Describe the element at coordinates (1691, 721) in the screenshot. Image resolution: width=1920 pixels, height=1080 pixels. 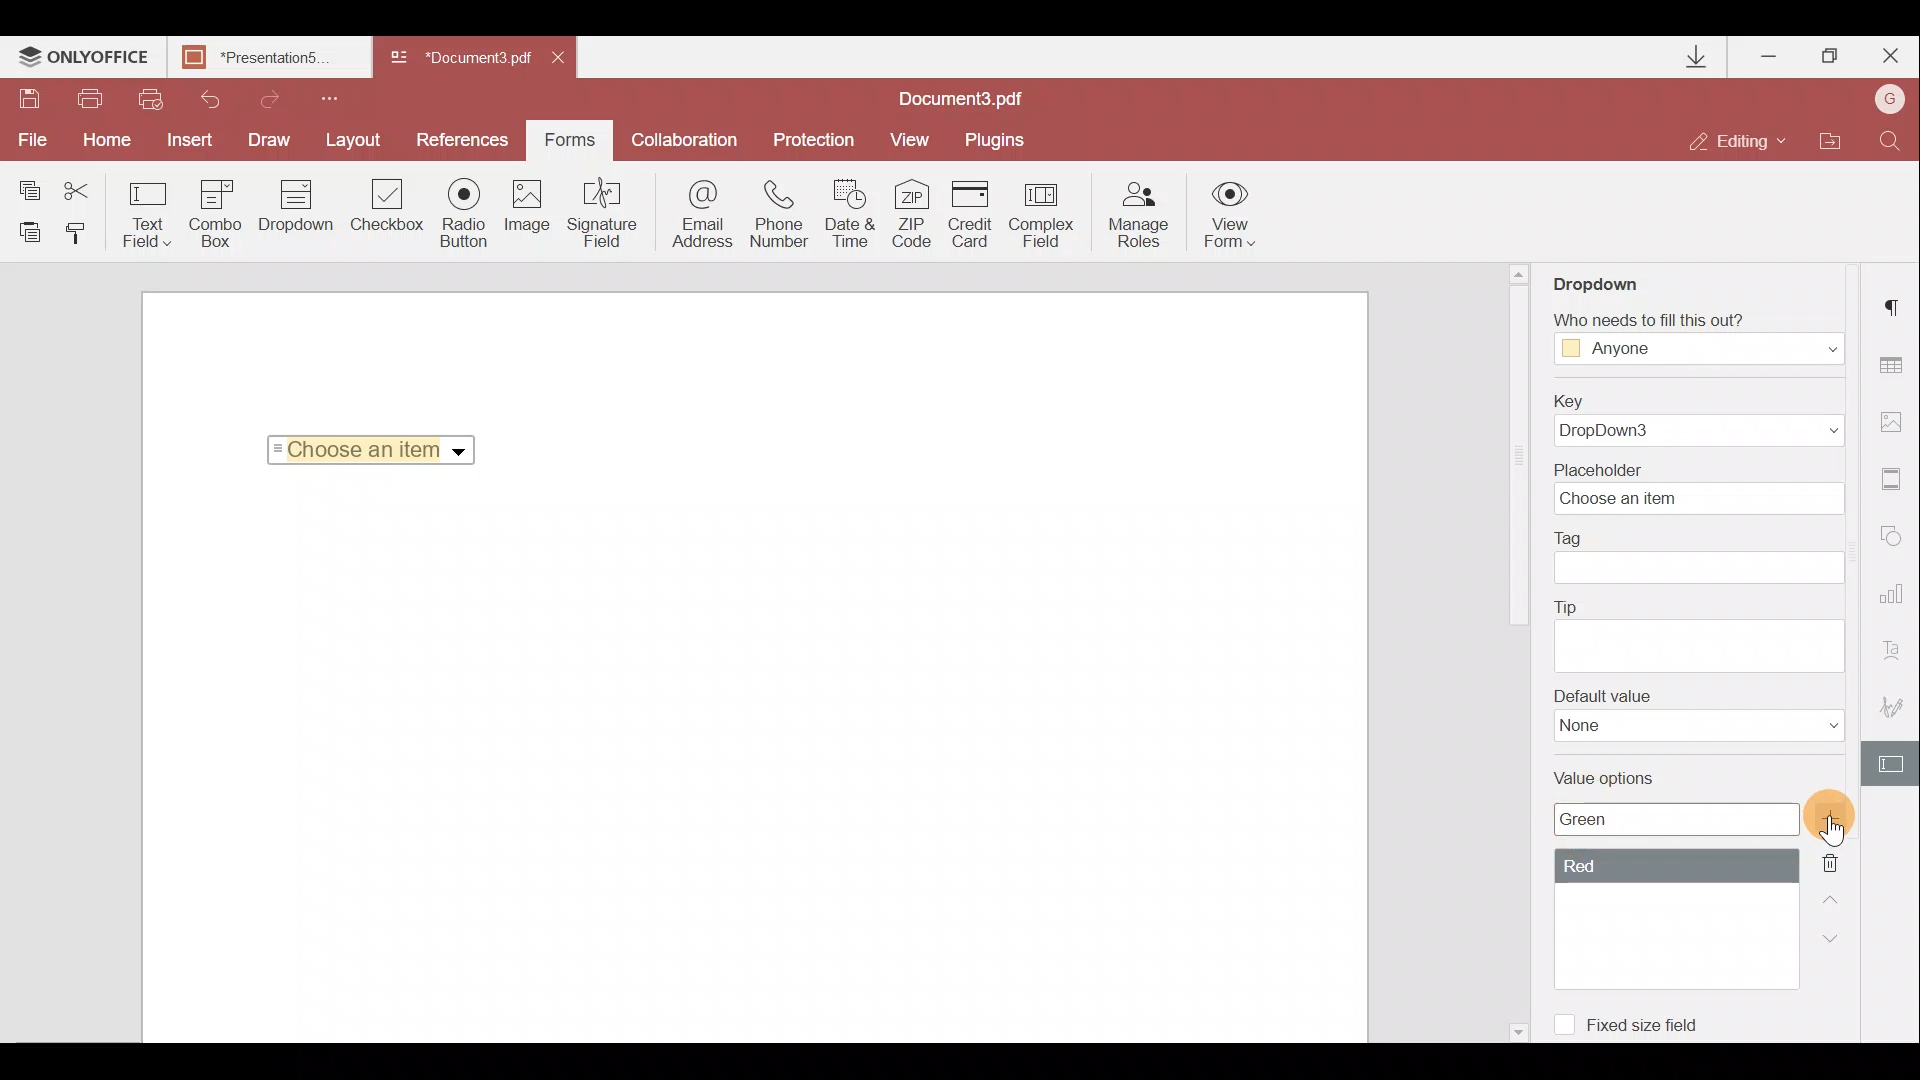
I see `Default value` at that location.